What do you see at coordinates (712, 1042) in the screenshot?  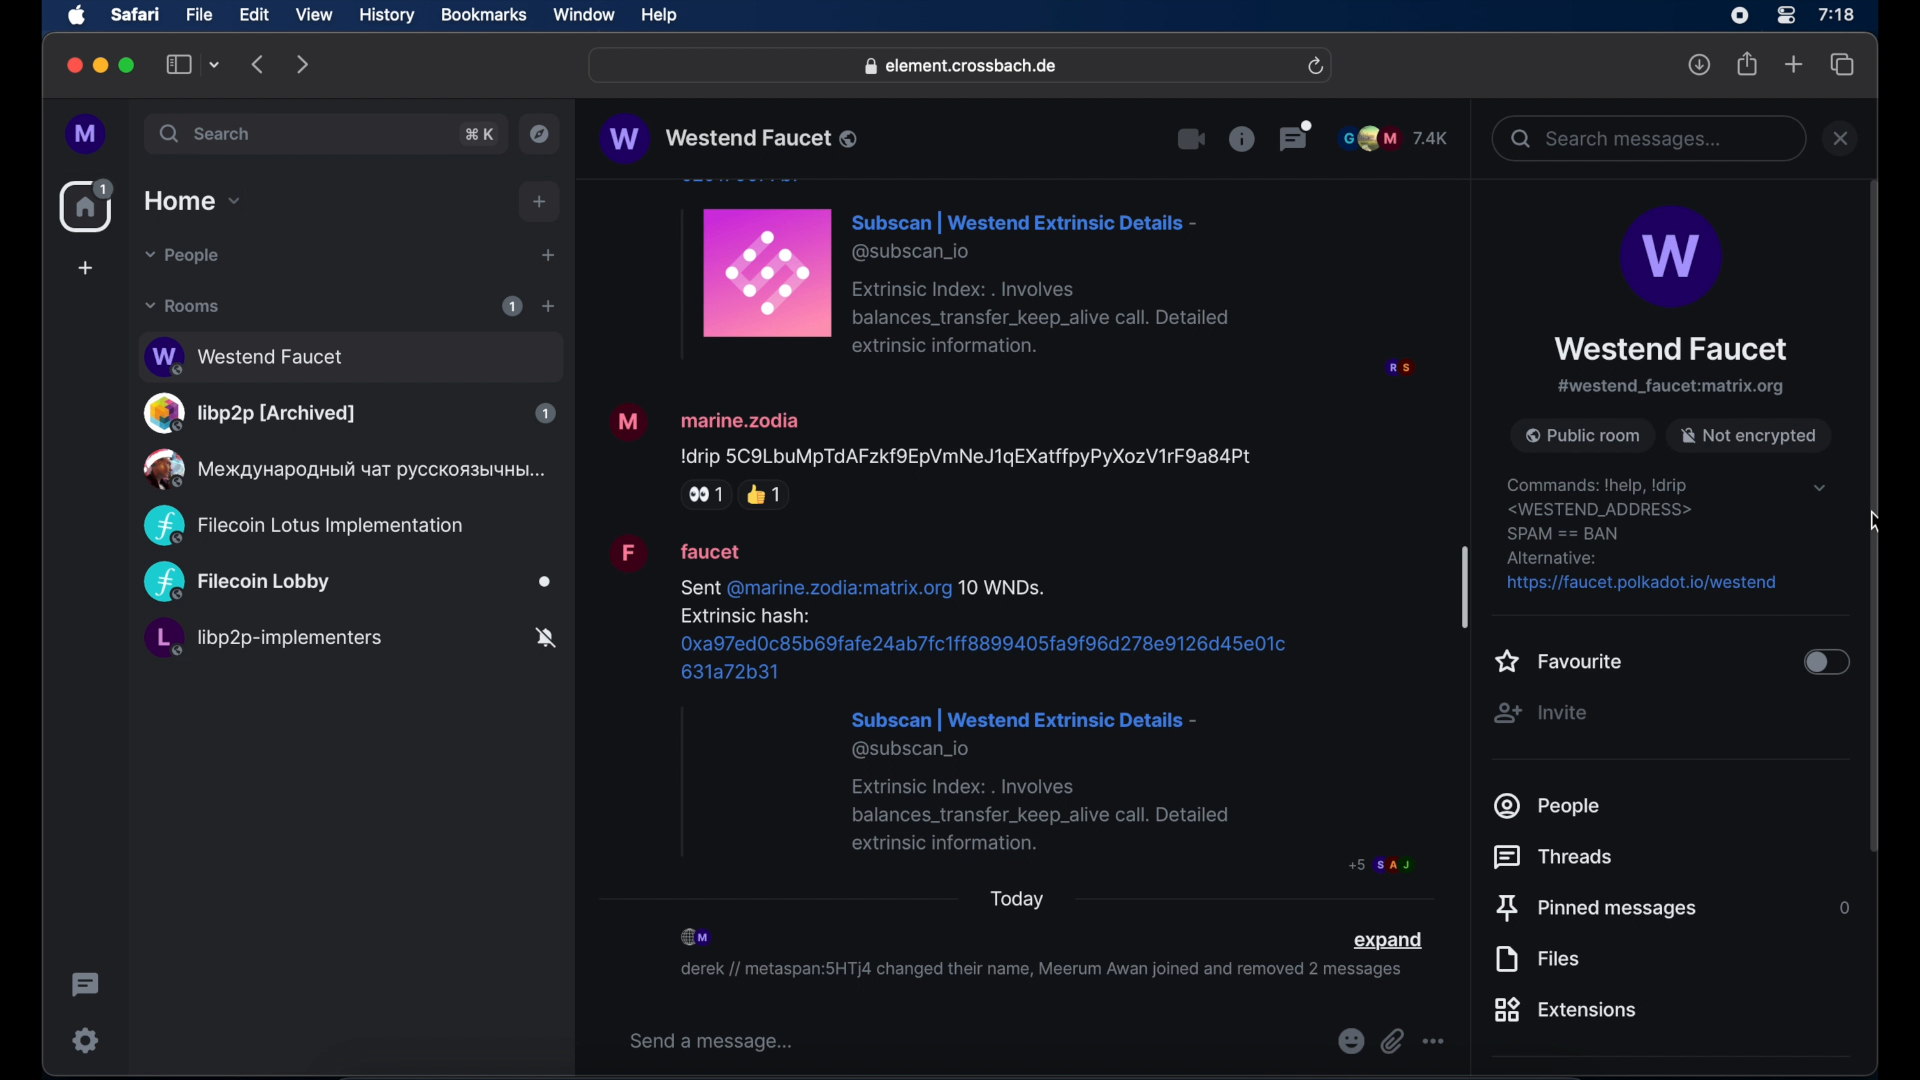 I see `send a message` at bounding box center [712, 1042].